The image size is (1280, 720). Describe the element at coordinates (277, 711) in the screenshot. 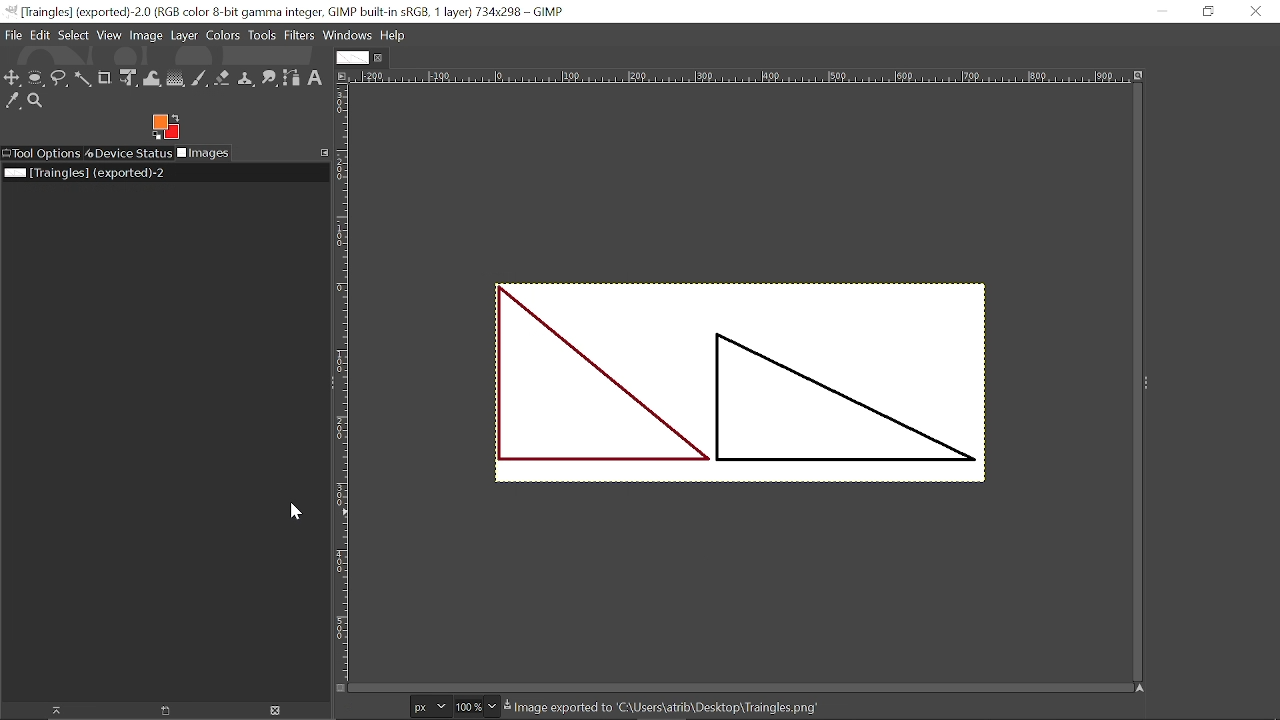

I see `Delete this image` at that location.